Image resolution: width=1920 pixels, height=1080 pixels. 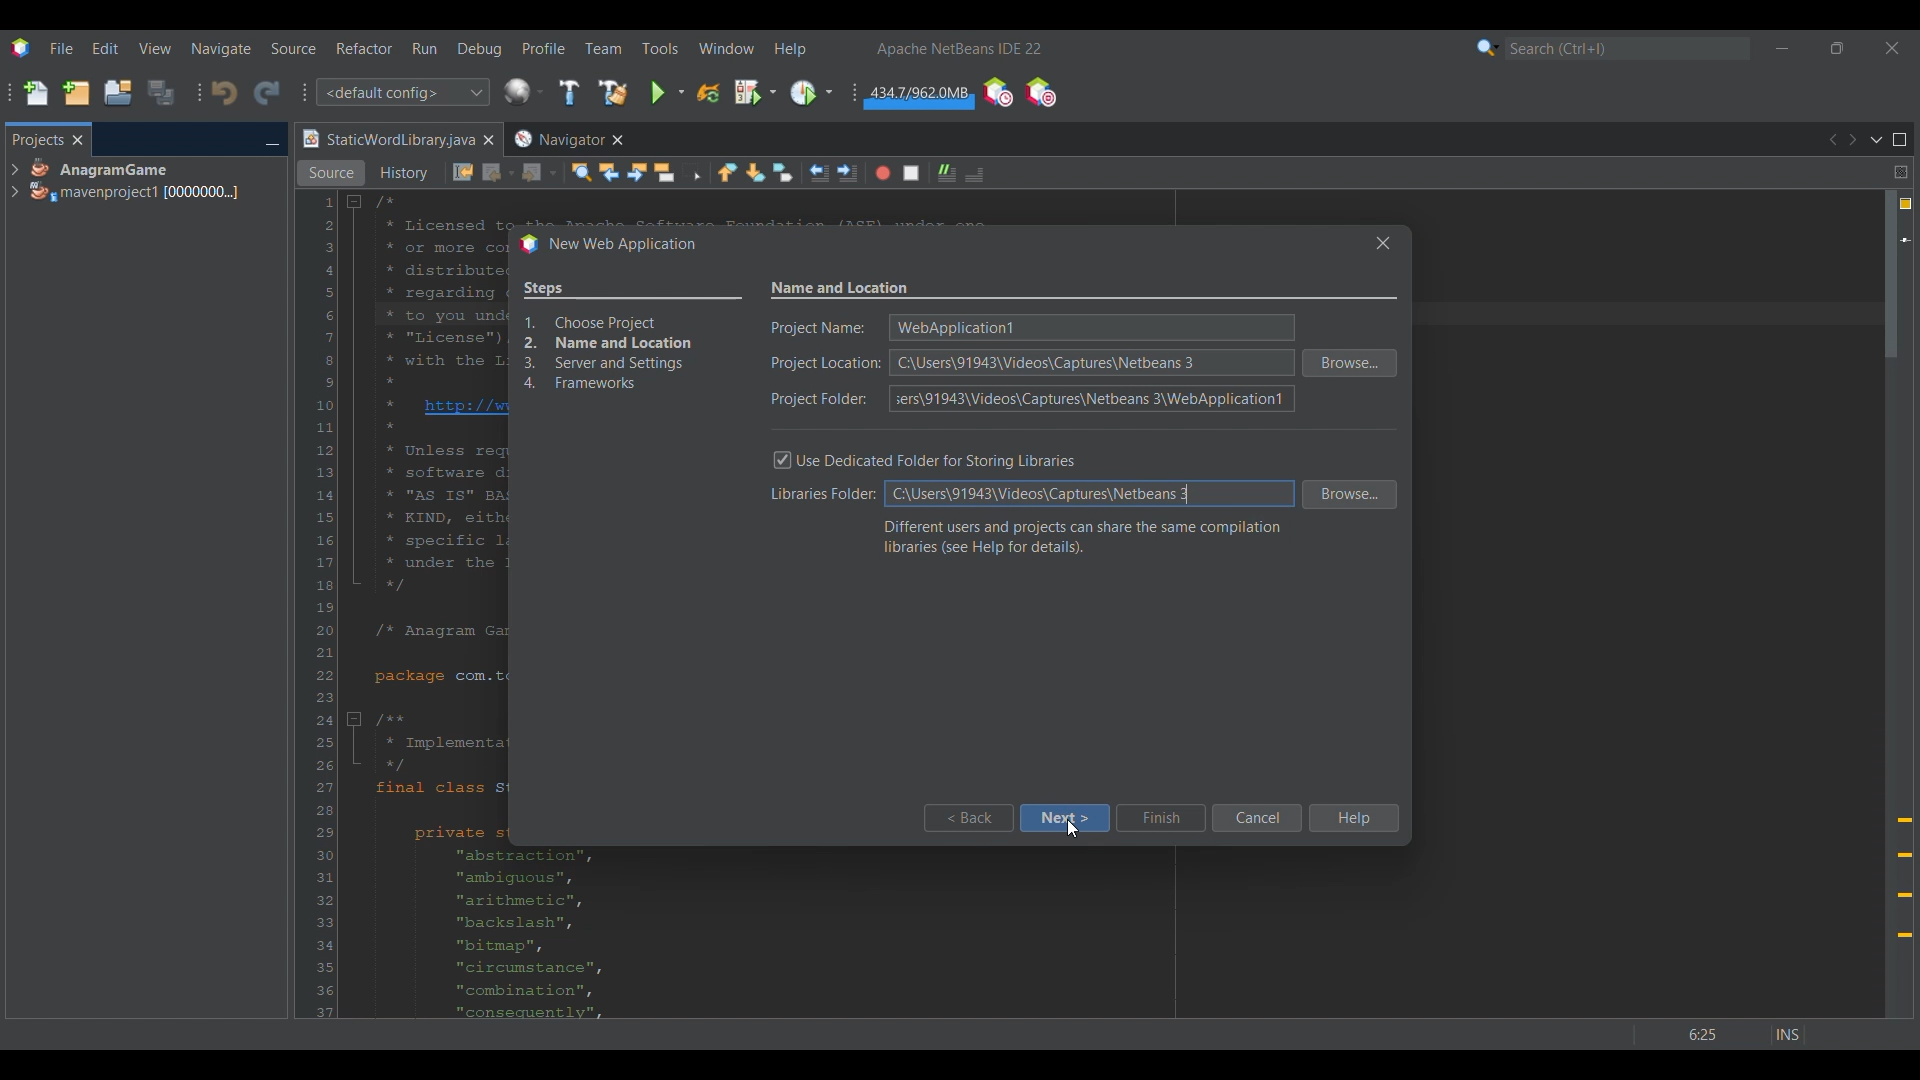 I want to click on Toggle rectangular selection, so click(x=692, y=171).